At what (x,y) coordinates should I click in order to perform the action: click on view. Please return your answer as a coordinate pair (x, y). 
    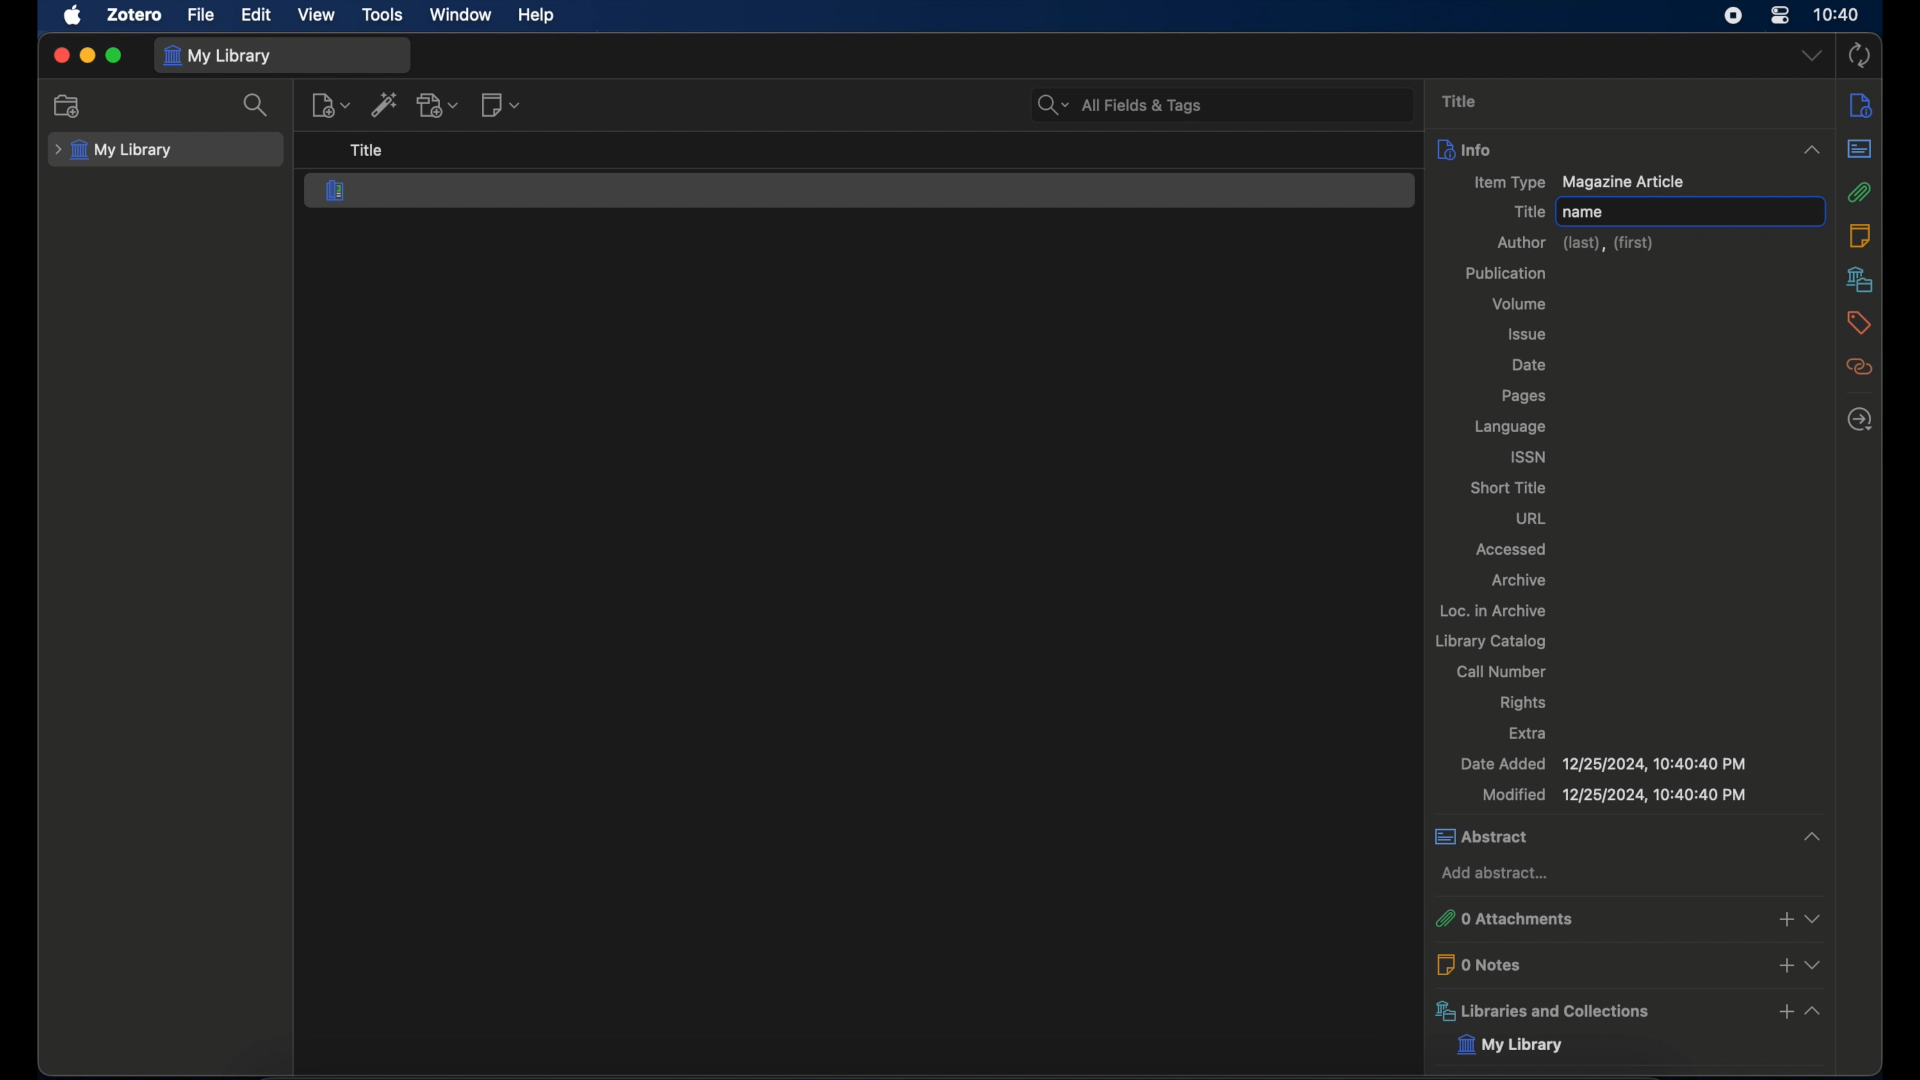
    Looking at the image, I should click on (317, 14).